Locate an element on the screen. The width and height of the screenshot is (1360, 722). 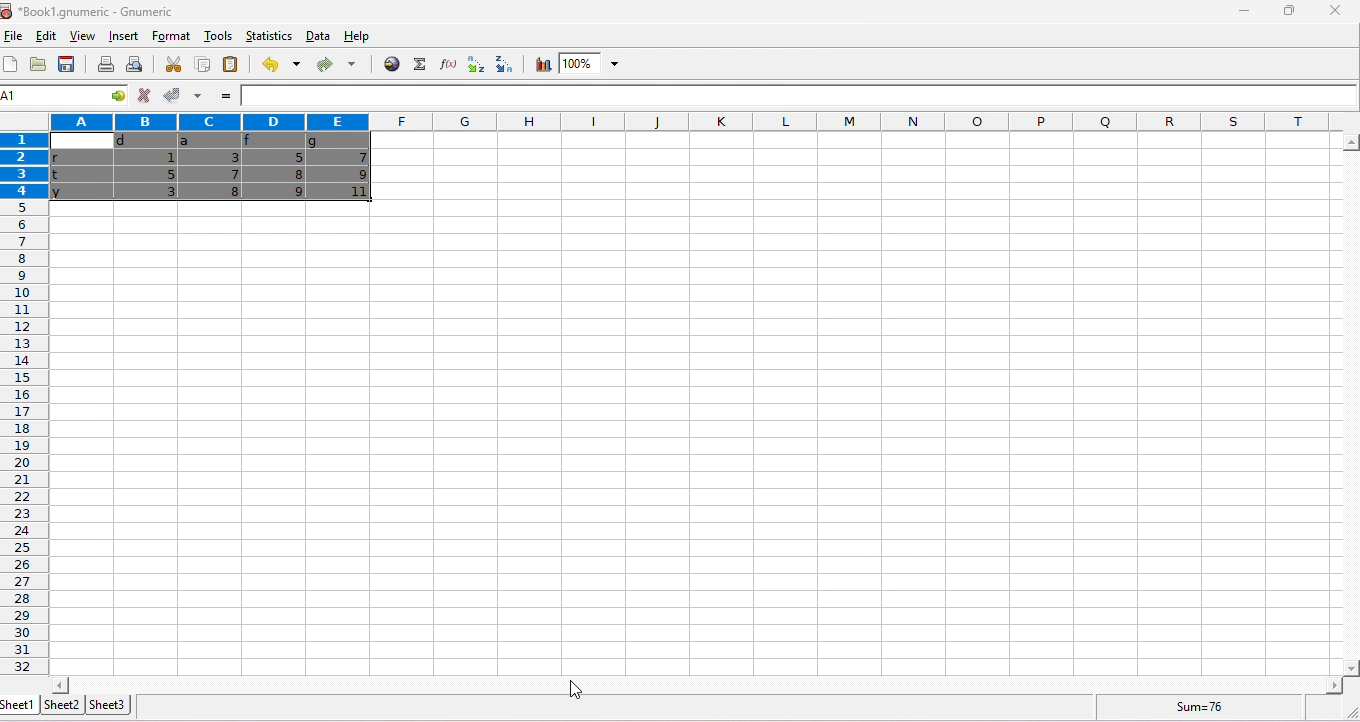
expand is located at coordinates (1345, 711).